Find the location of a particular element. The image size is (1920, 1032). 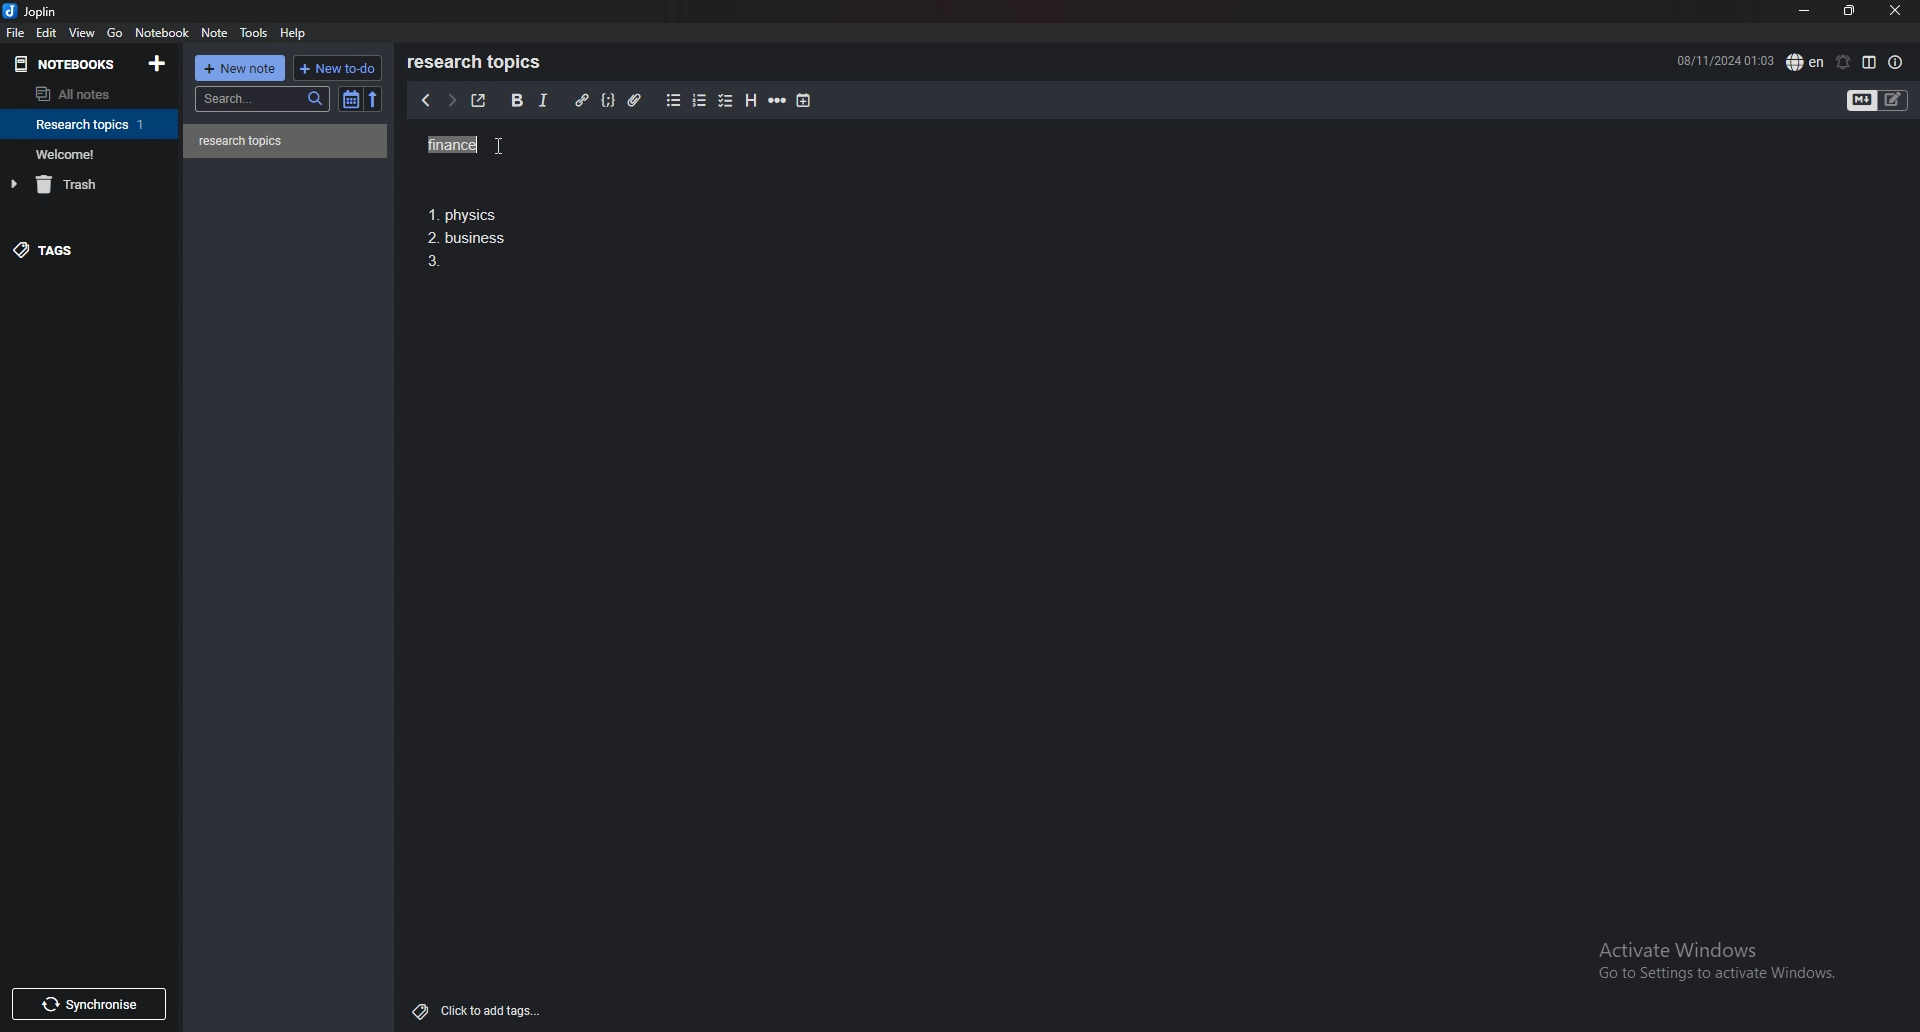

search bar is located at coordinates (264, 98).